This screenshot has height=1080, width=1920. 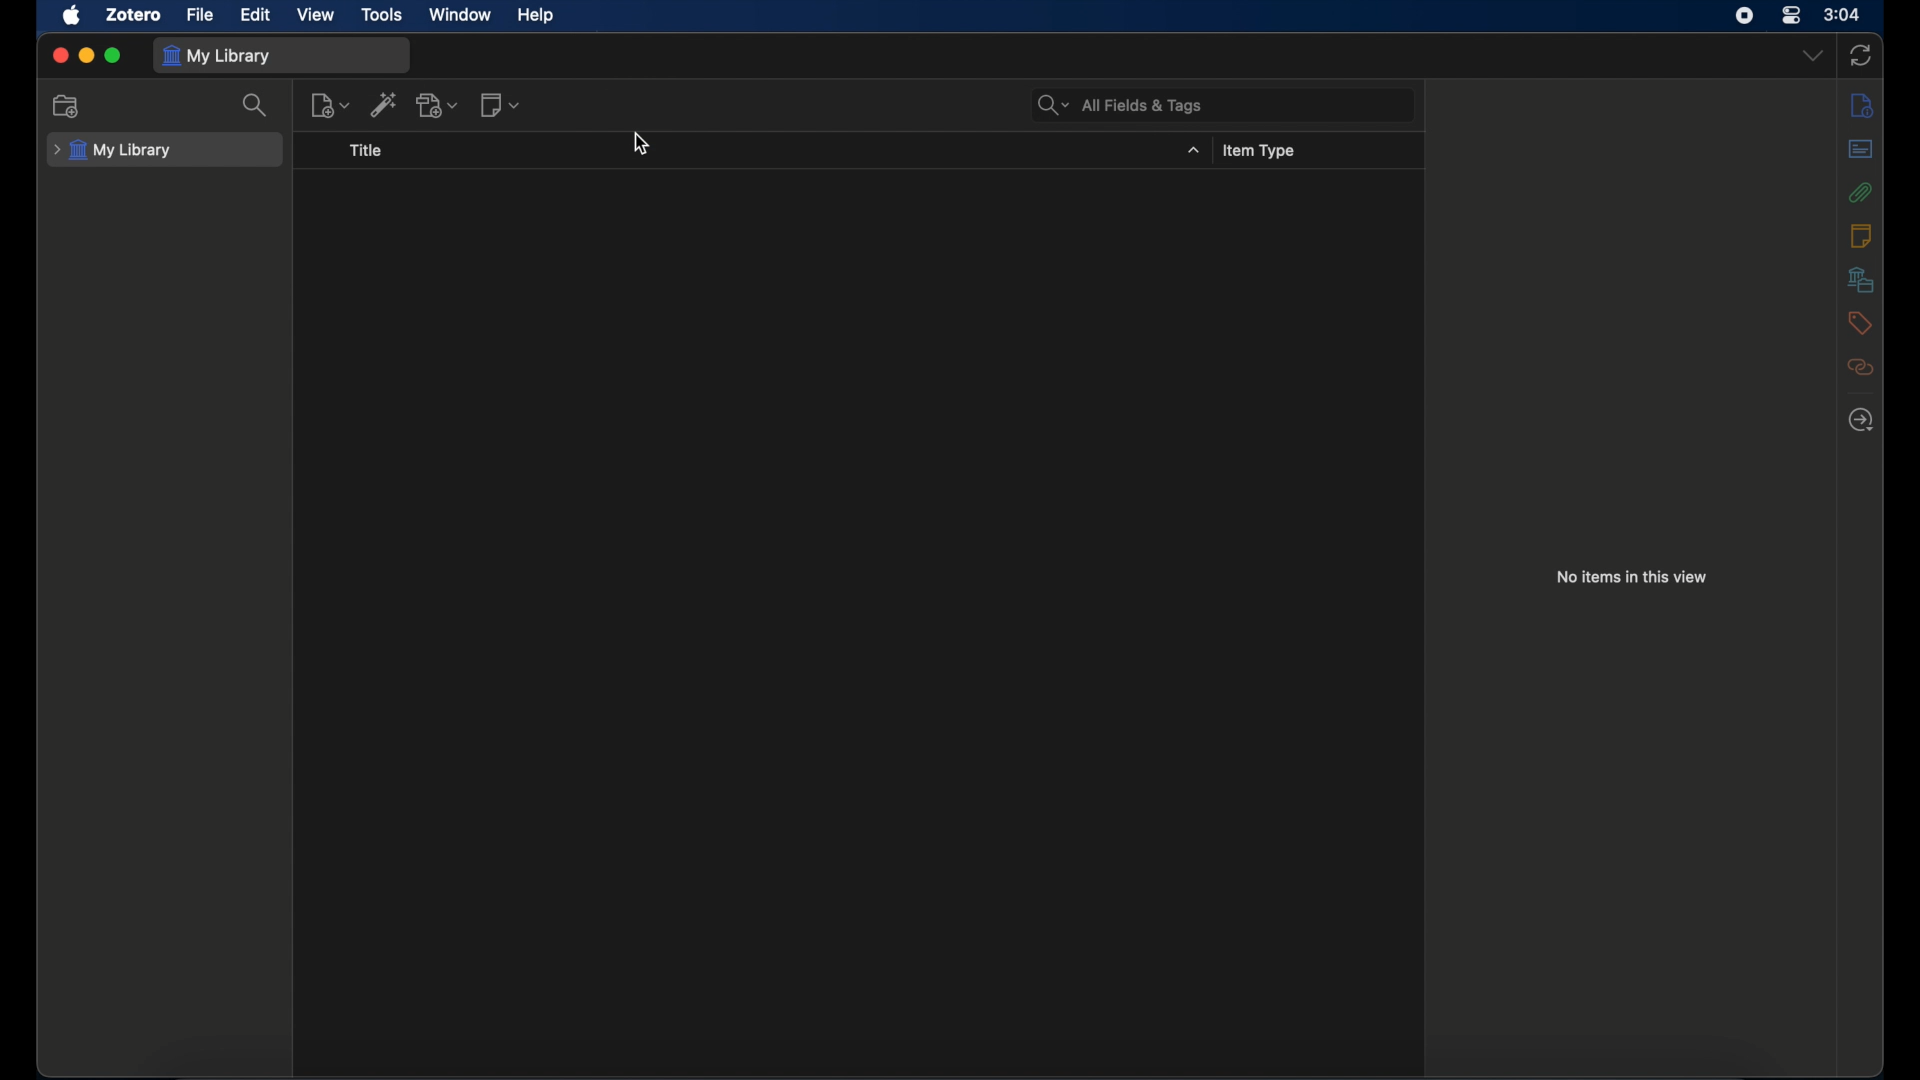 What do you see at coordinates (200, 14) in the screenshot?
I see `file` at bounding box center [200, 14].